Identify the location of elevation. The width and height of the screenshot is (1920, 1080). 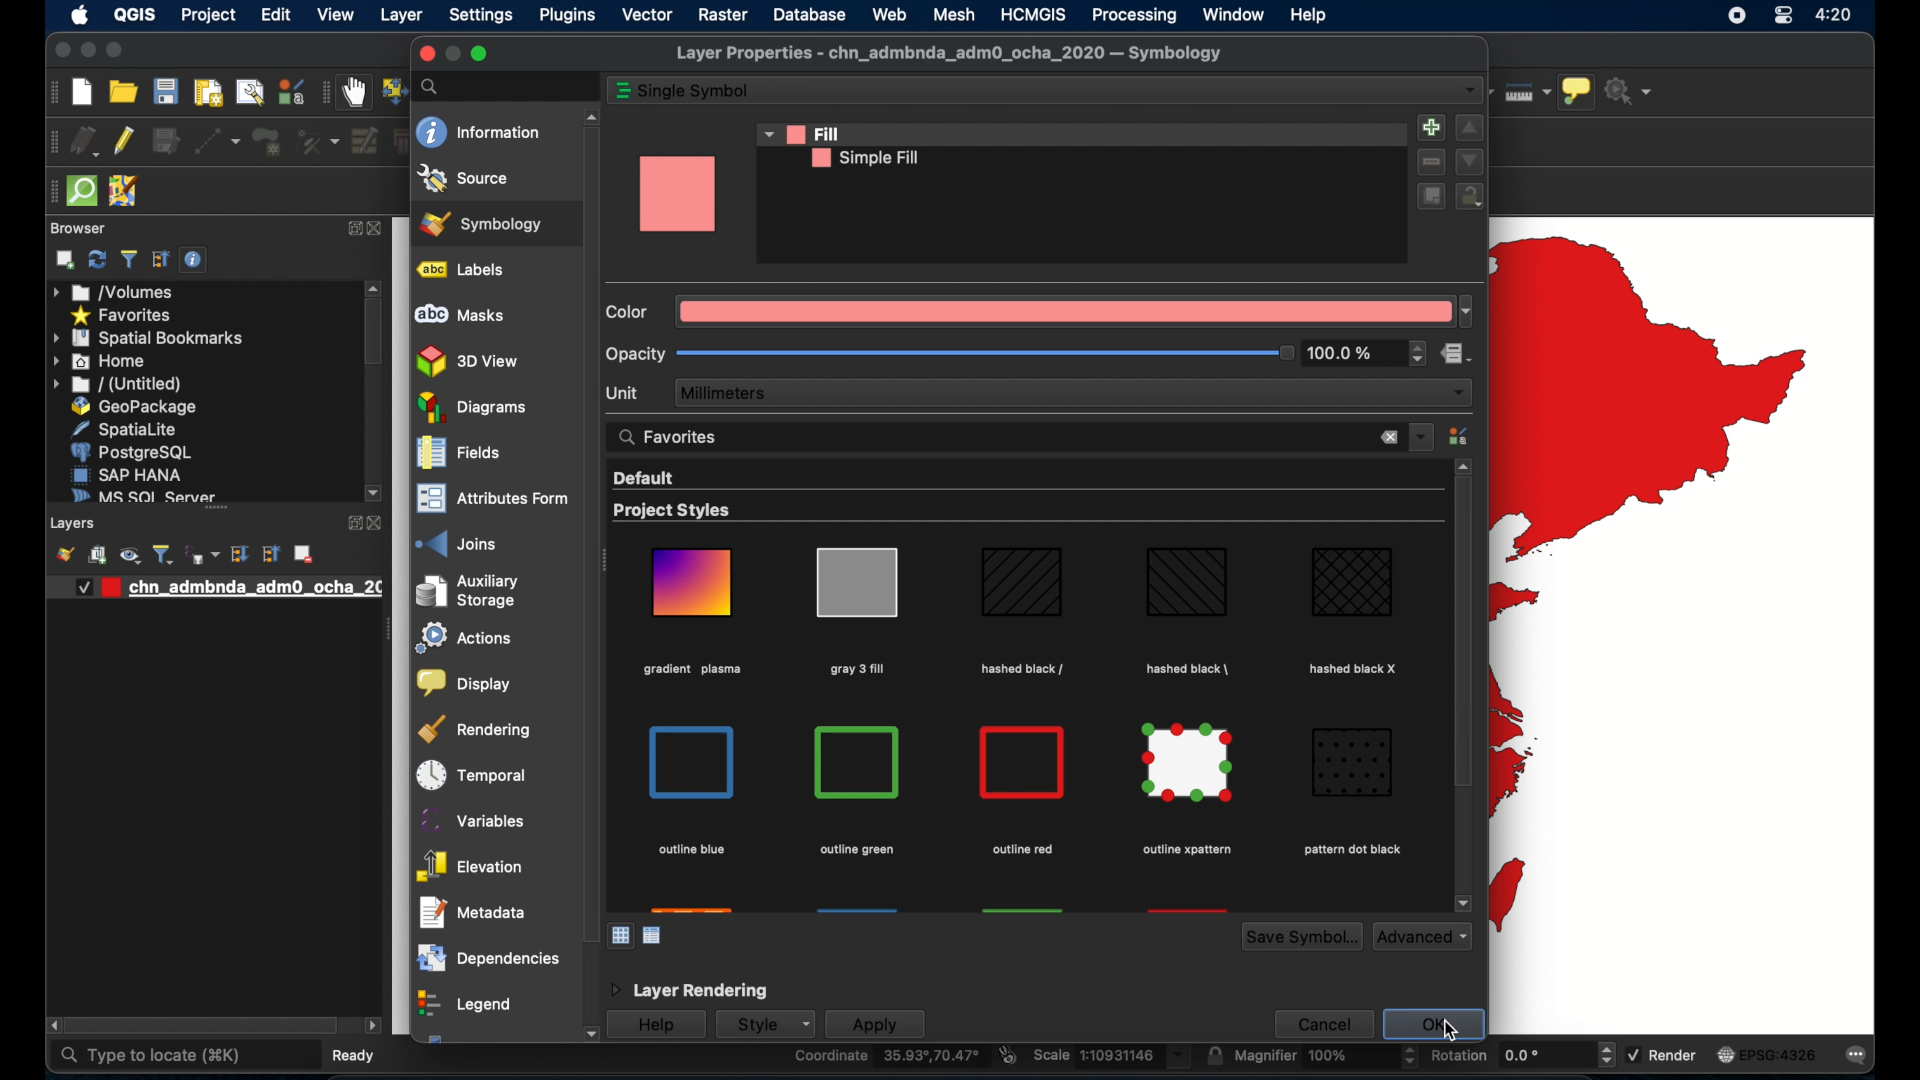
(469, 867).